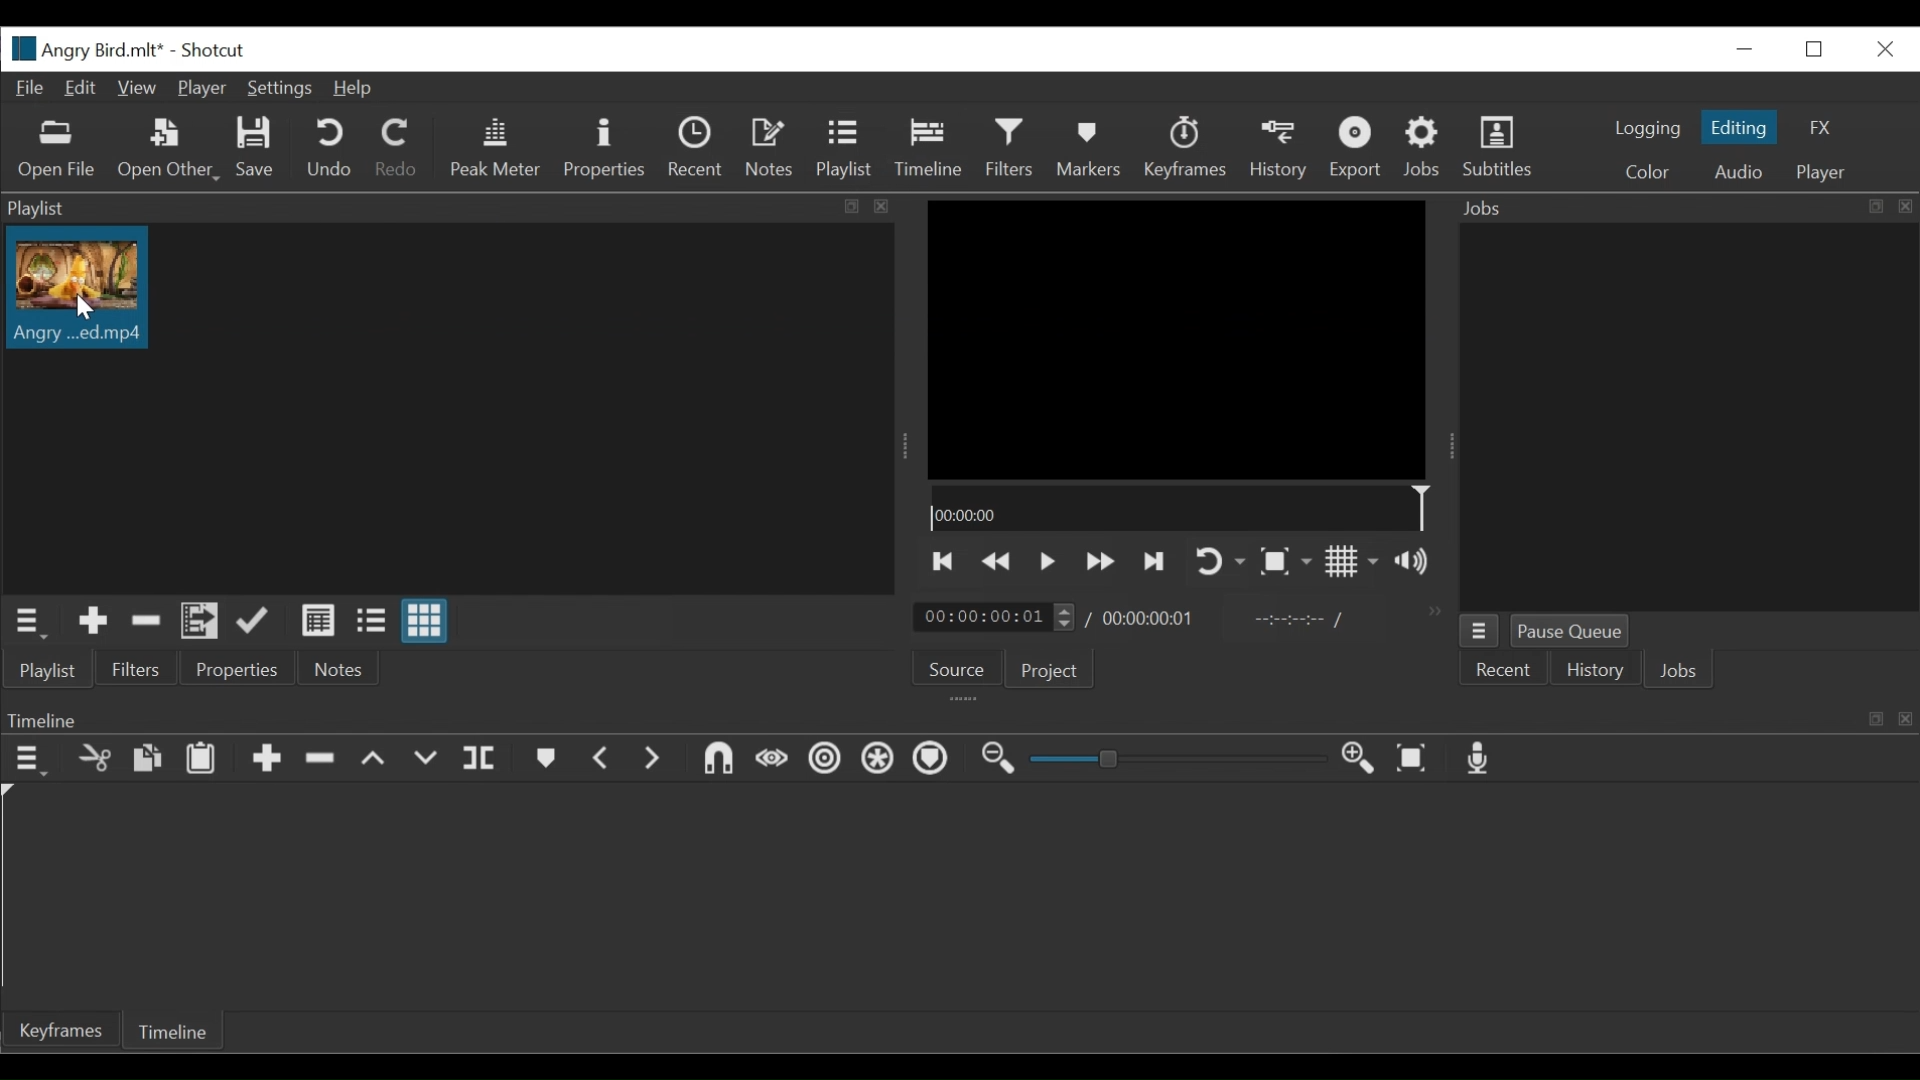 This screenshot has width=1920, height=1080. What do you see at coordinates (268, 759) in the screenshot?
I see `Append` at bounding box center [268, 759].